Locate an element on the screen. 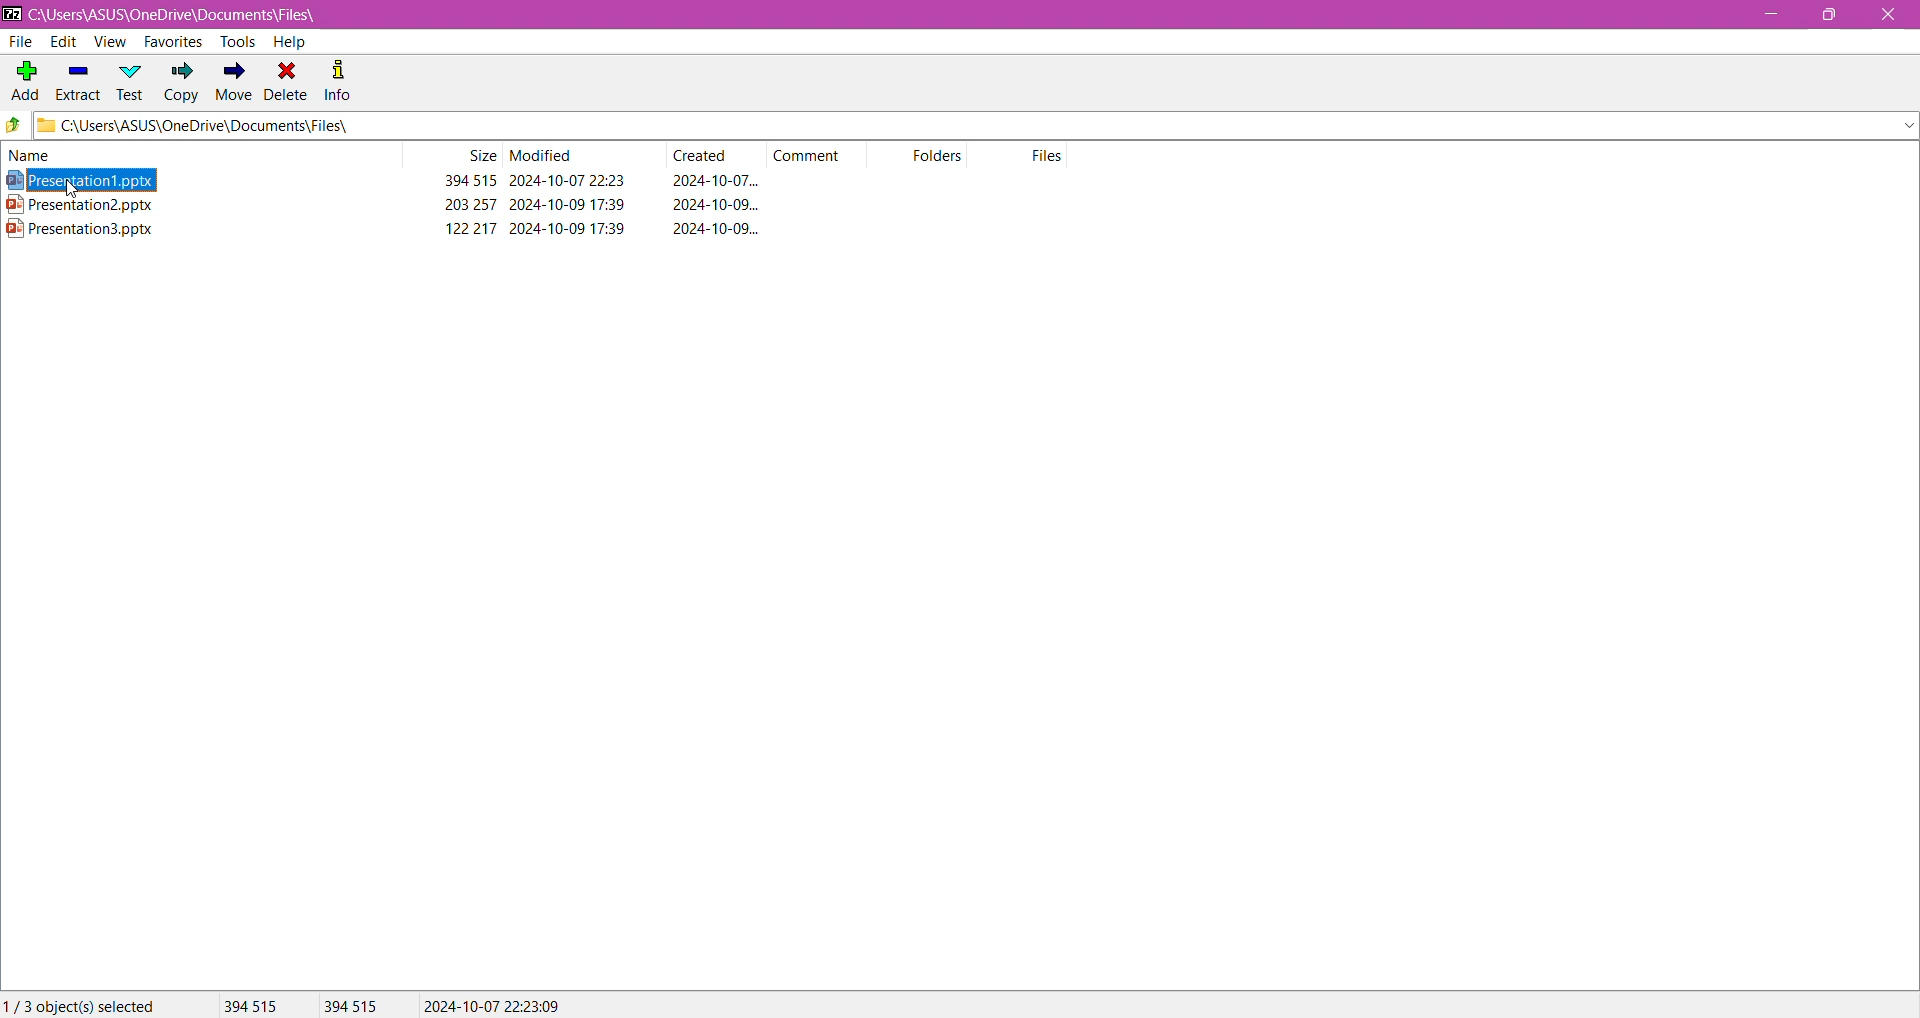 Image resolution: width=1920 pixels, height=1018 pixels. View is located at coordinates (109, 42).